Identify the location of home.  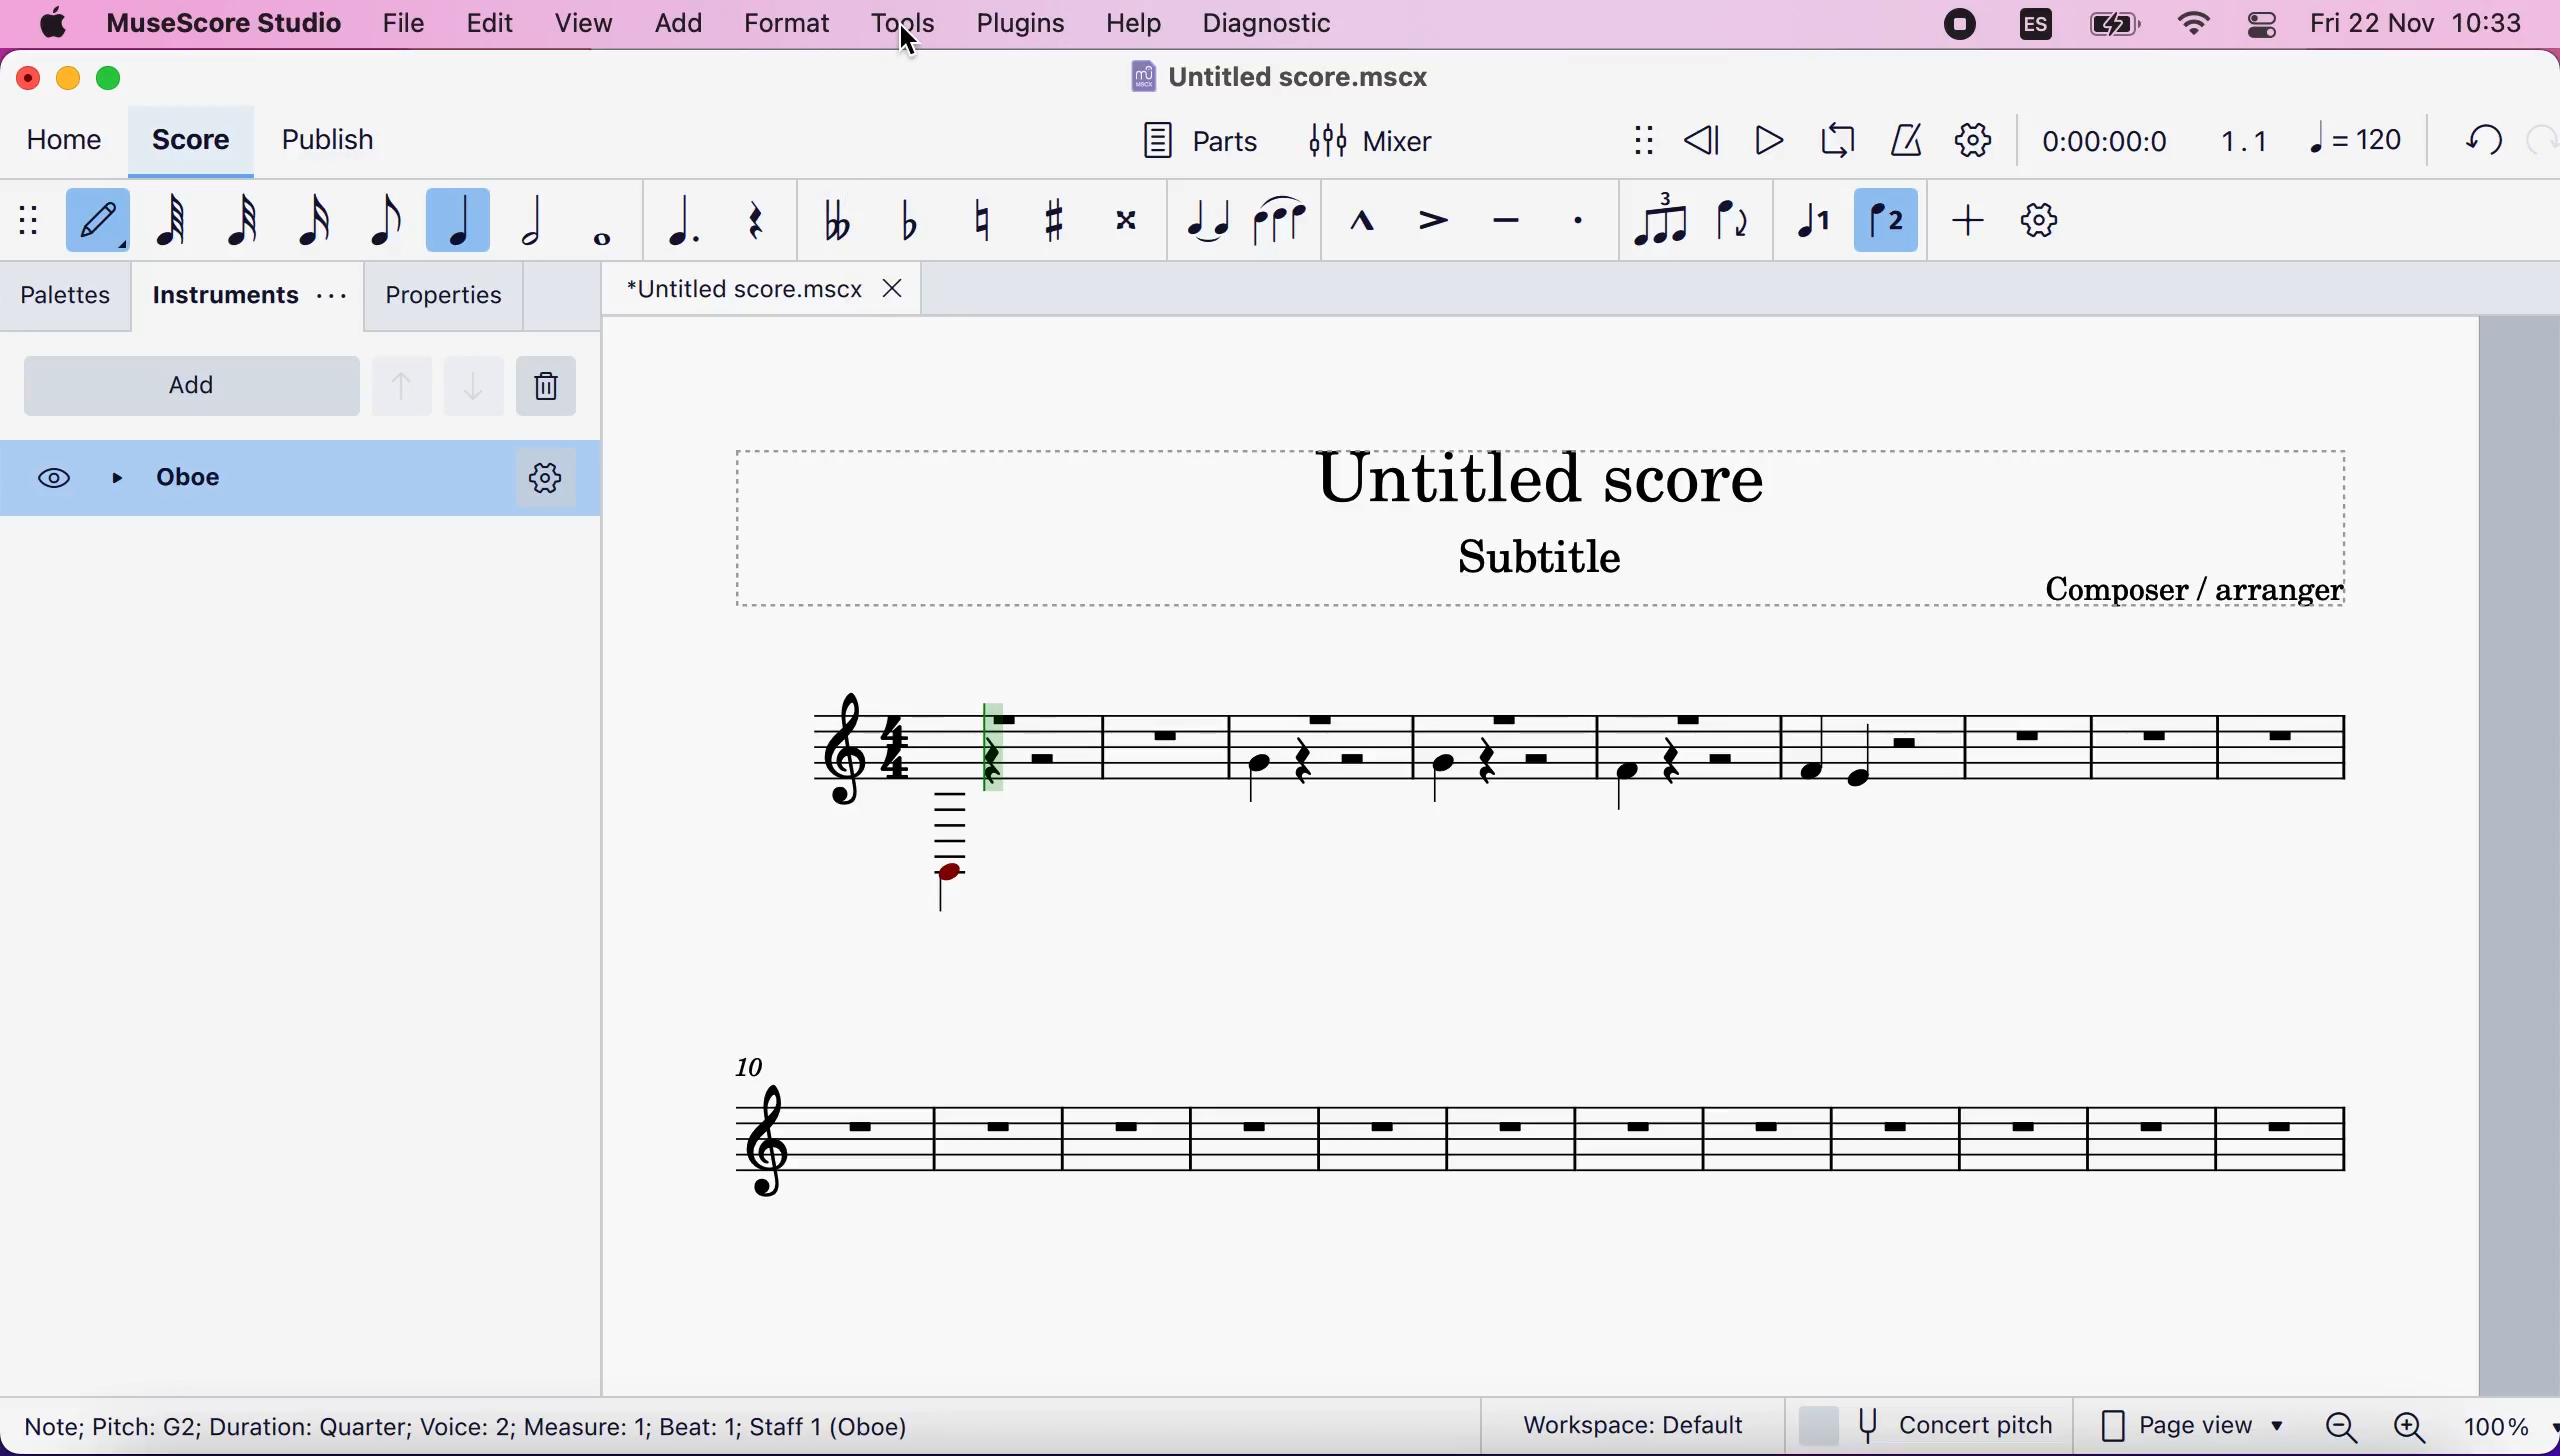
(66, 140).